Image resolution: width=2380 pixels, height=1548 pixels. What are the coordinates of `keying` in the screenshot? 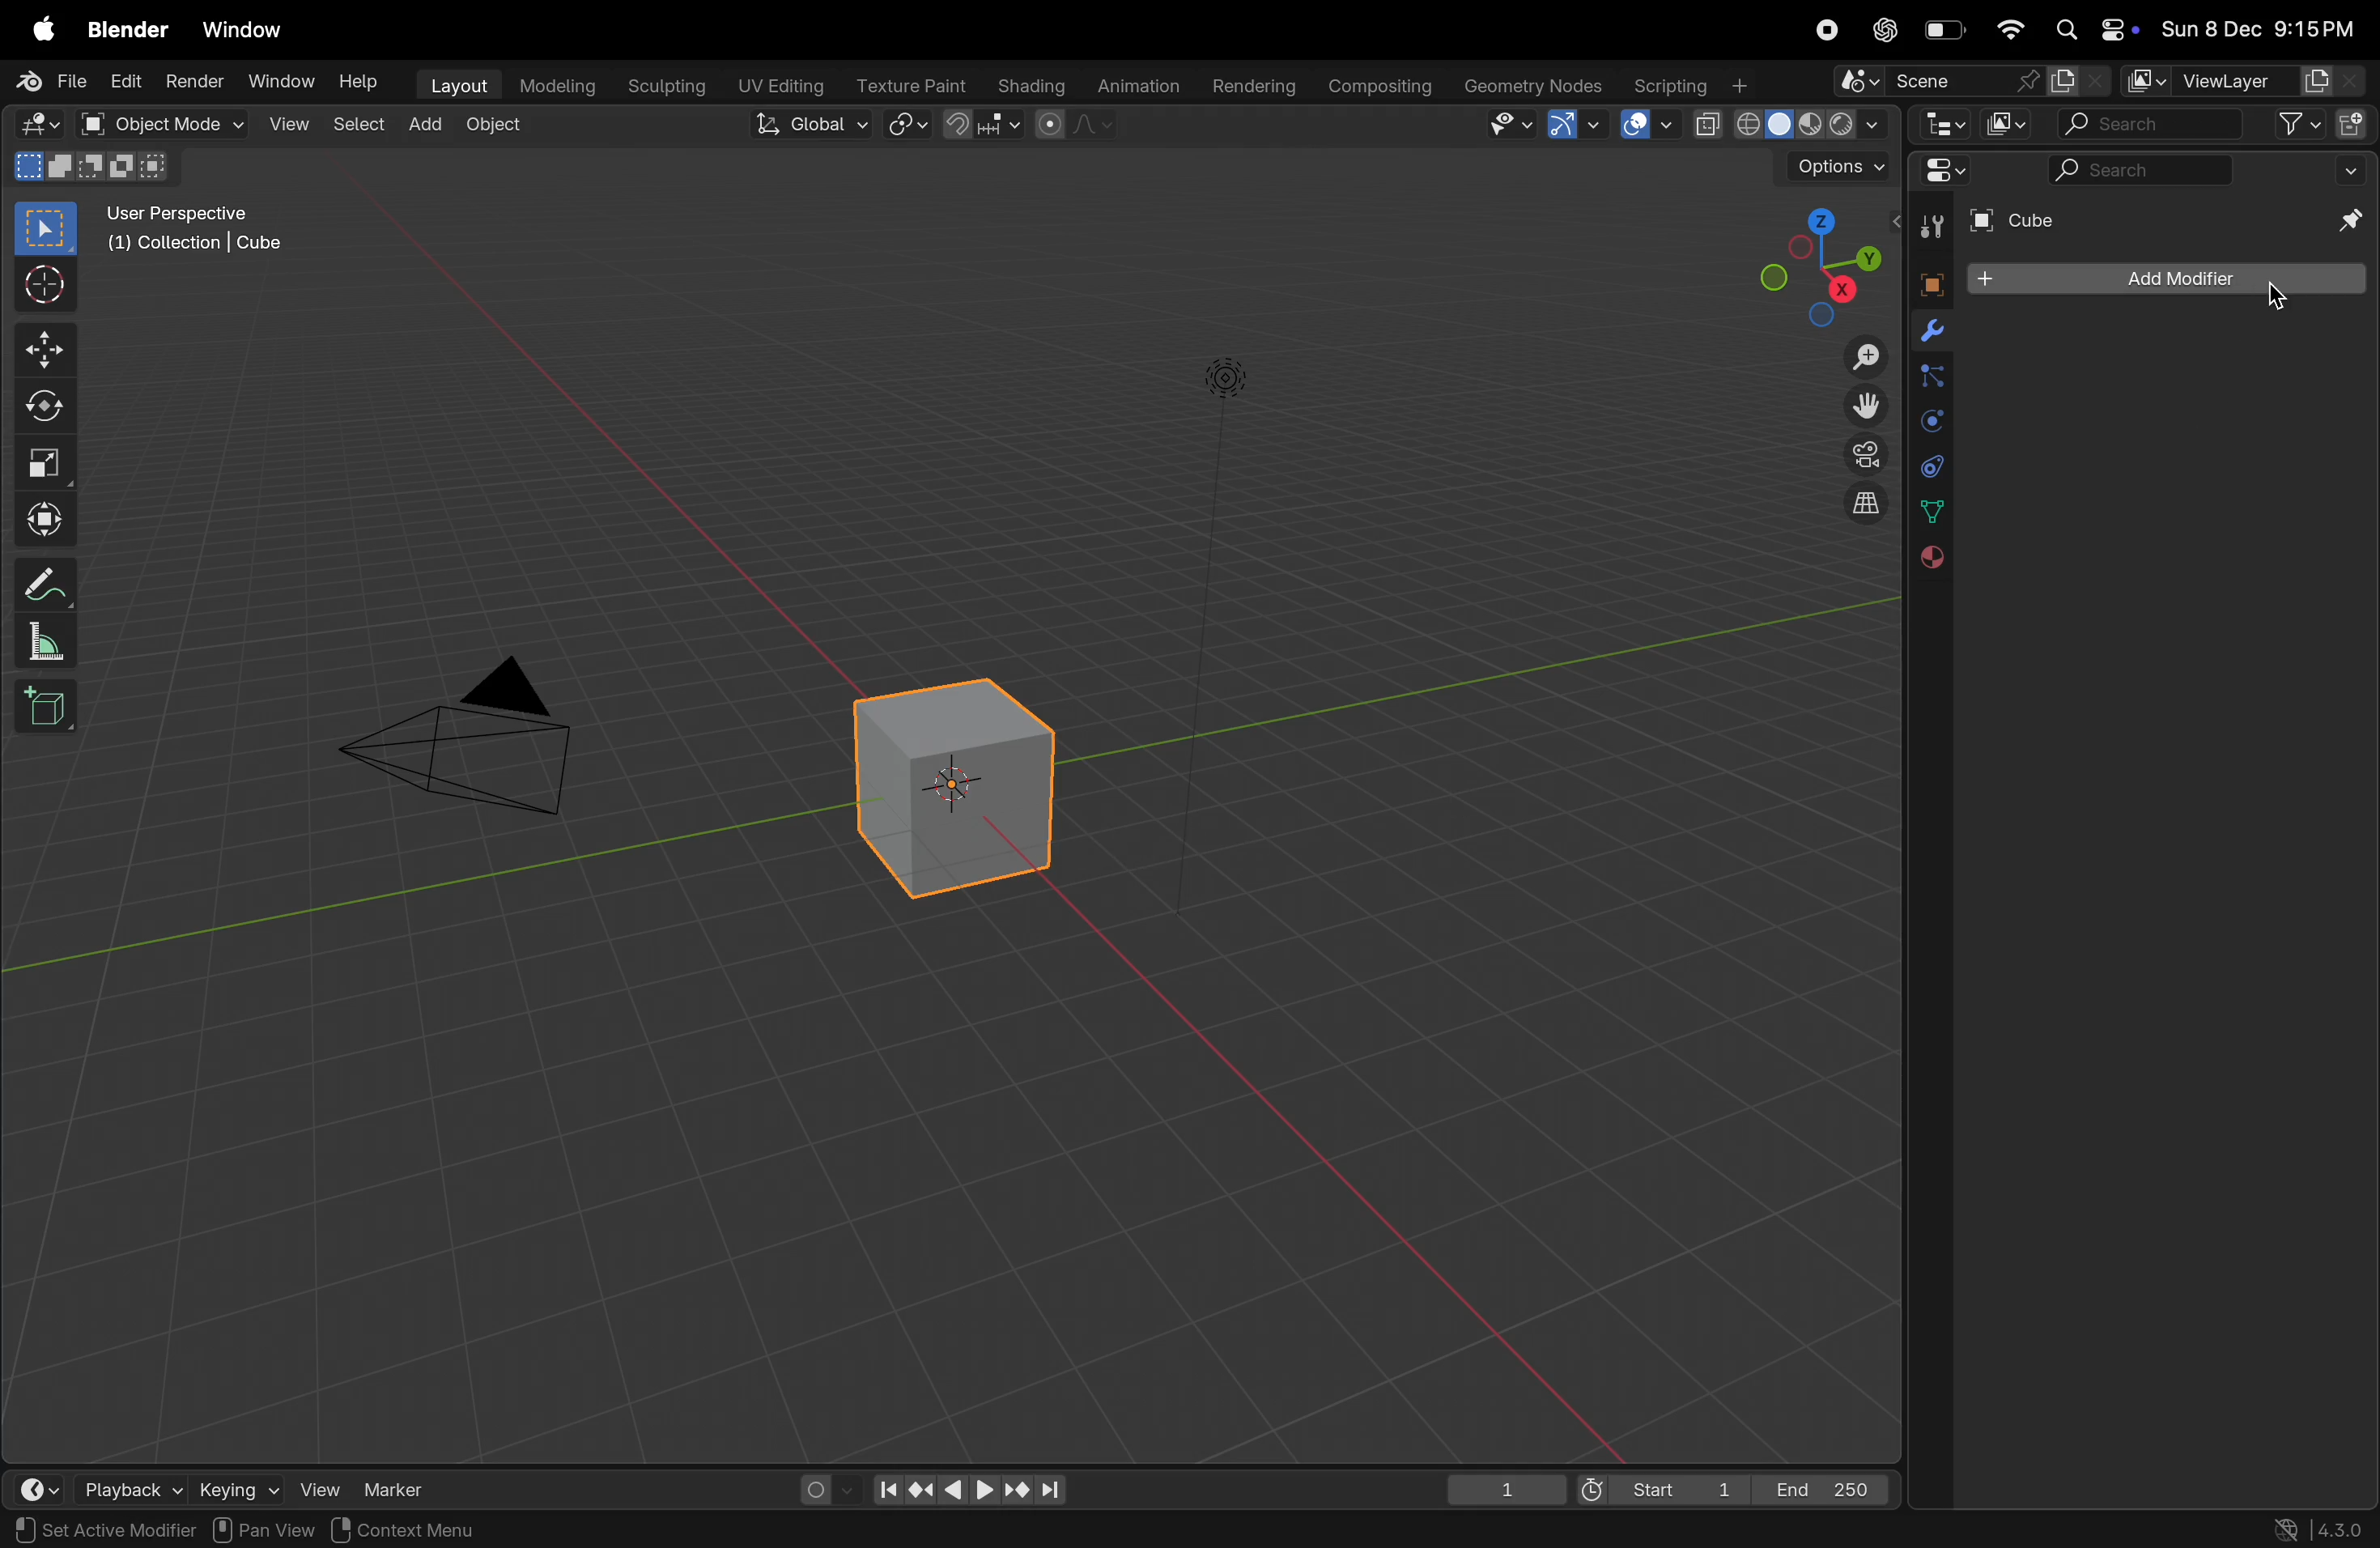 It's located at (234, 1488).